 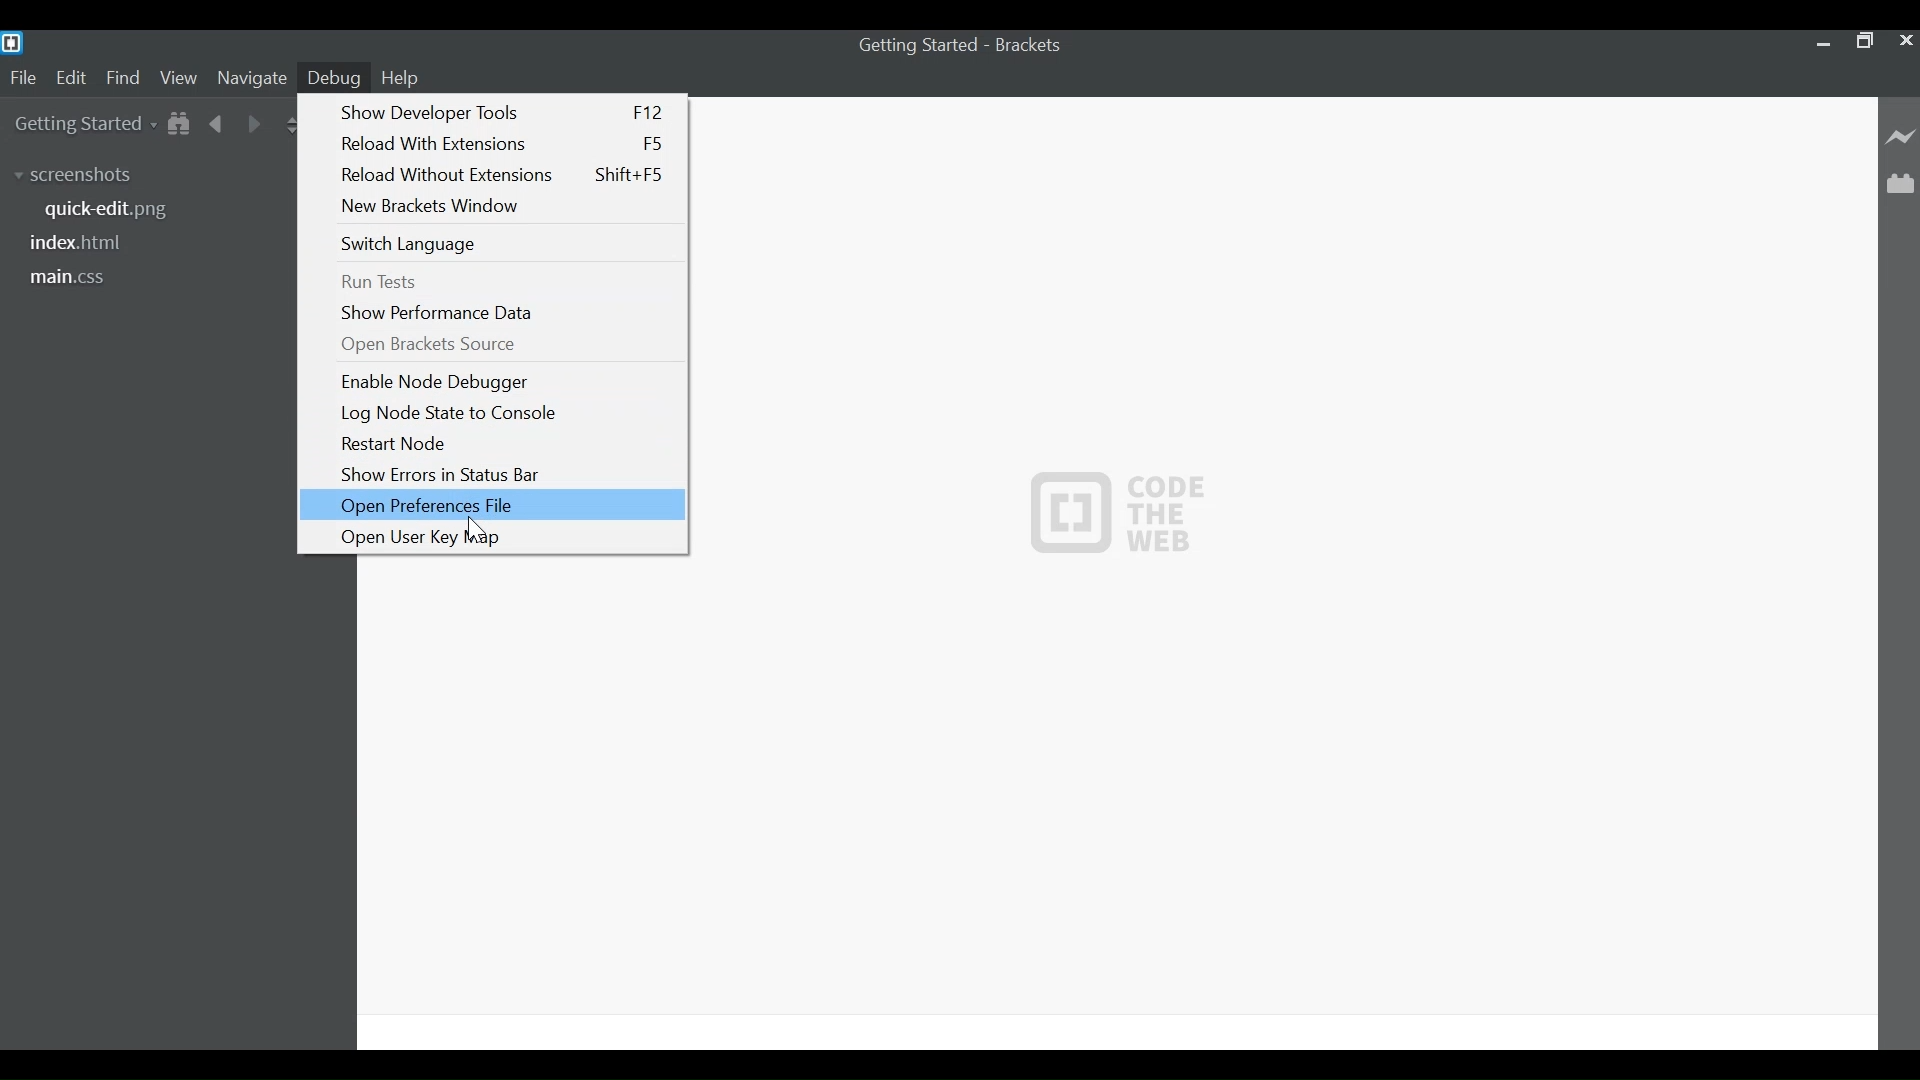 What do you see at coordinates (337, 77) in the screenshot?
I see `Debug` at bounding box center [337, 77].